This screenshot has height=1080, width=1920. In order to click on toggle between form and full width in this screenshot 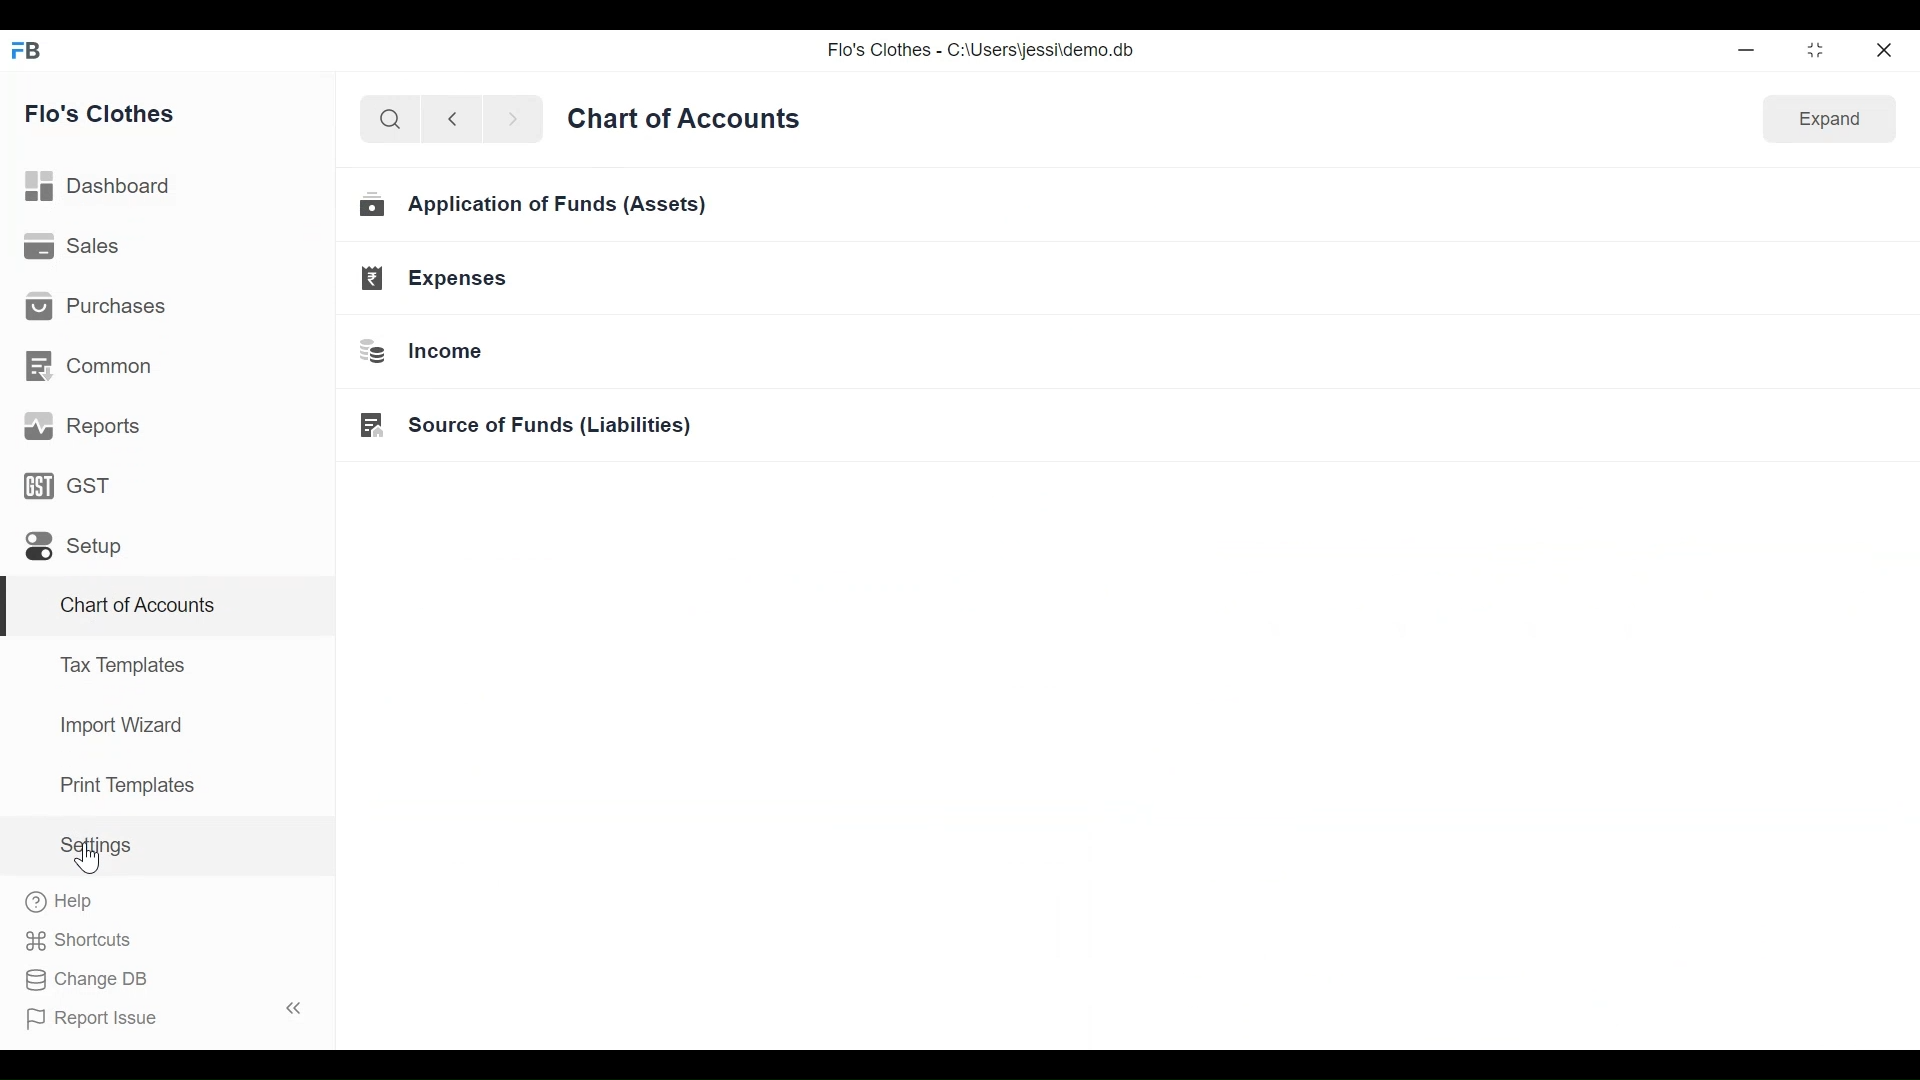, I will do `click(1816, 50)`.